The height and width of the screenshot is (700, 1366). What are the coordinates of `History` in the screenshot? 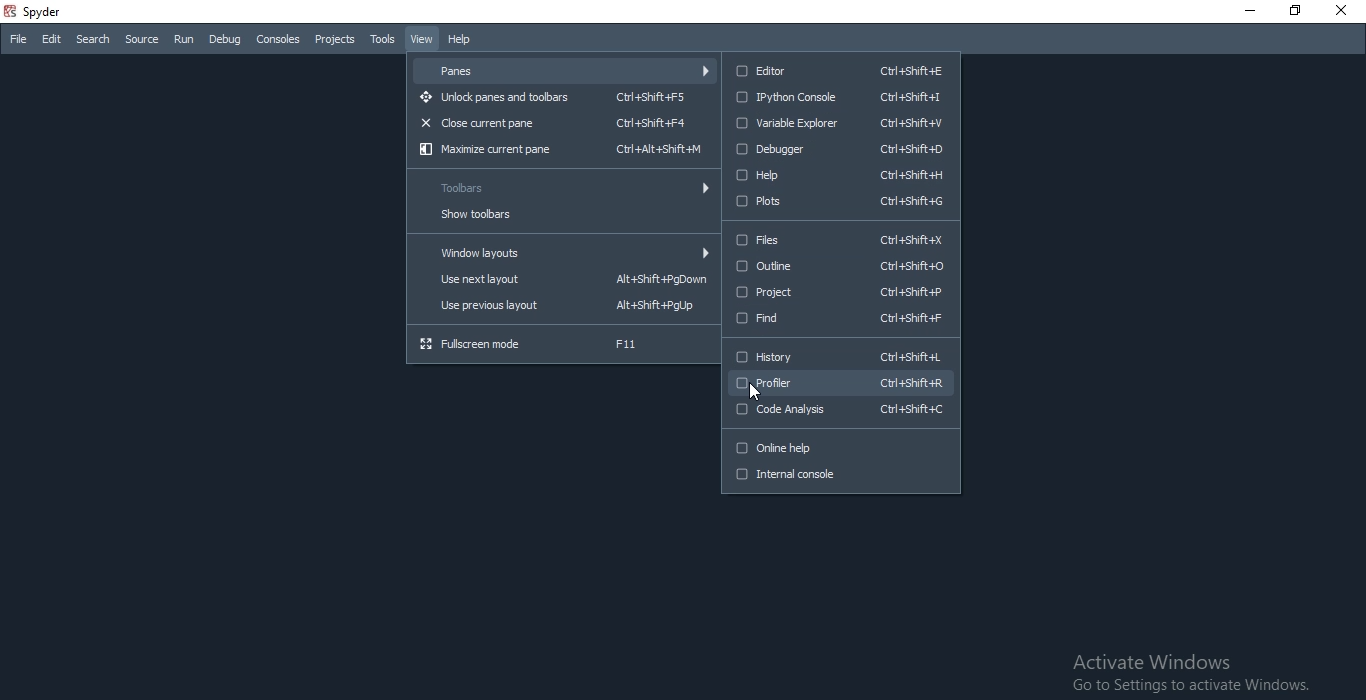 It's located at (837, 358).